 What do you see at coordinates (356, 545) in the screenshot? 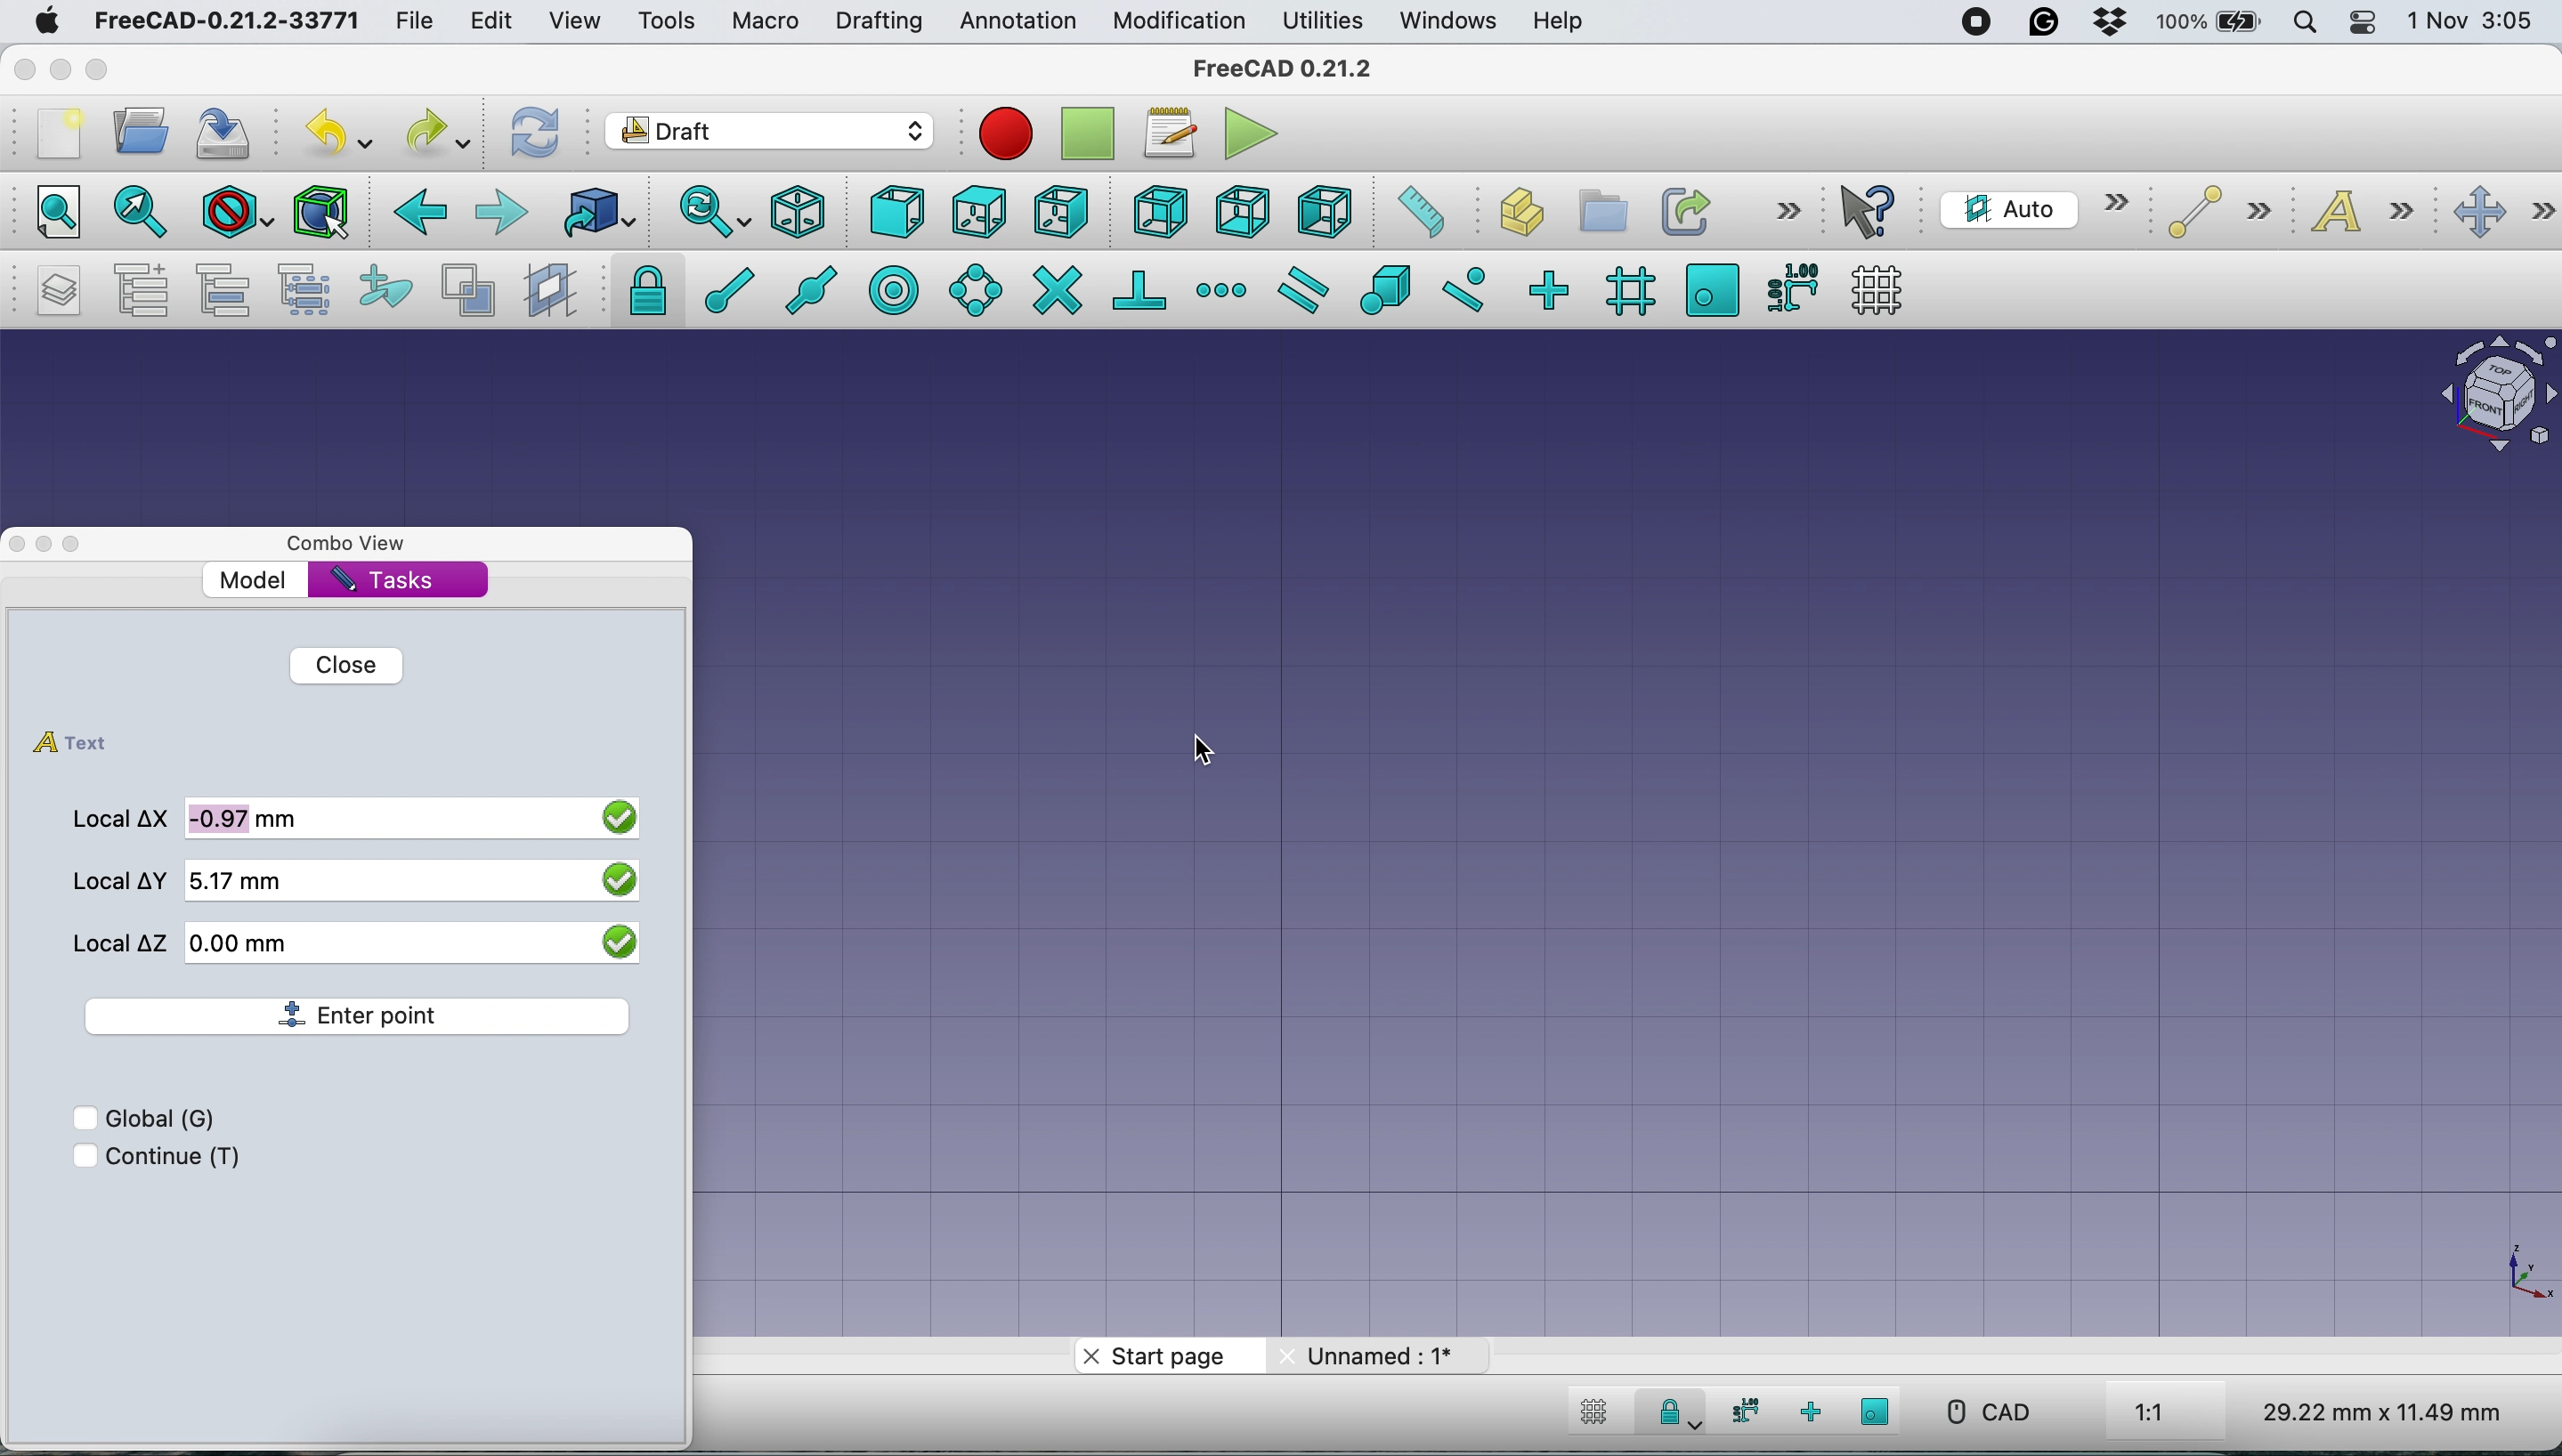
I see `combo view` at bounding box center [356, 545].